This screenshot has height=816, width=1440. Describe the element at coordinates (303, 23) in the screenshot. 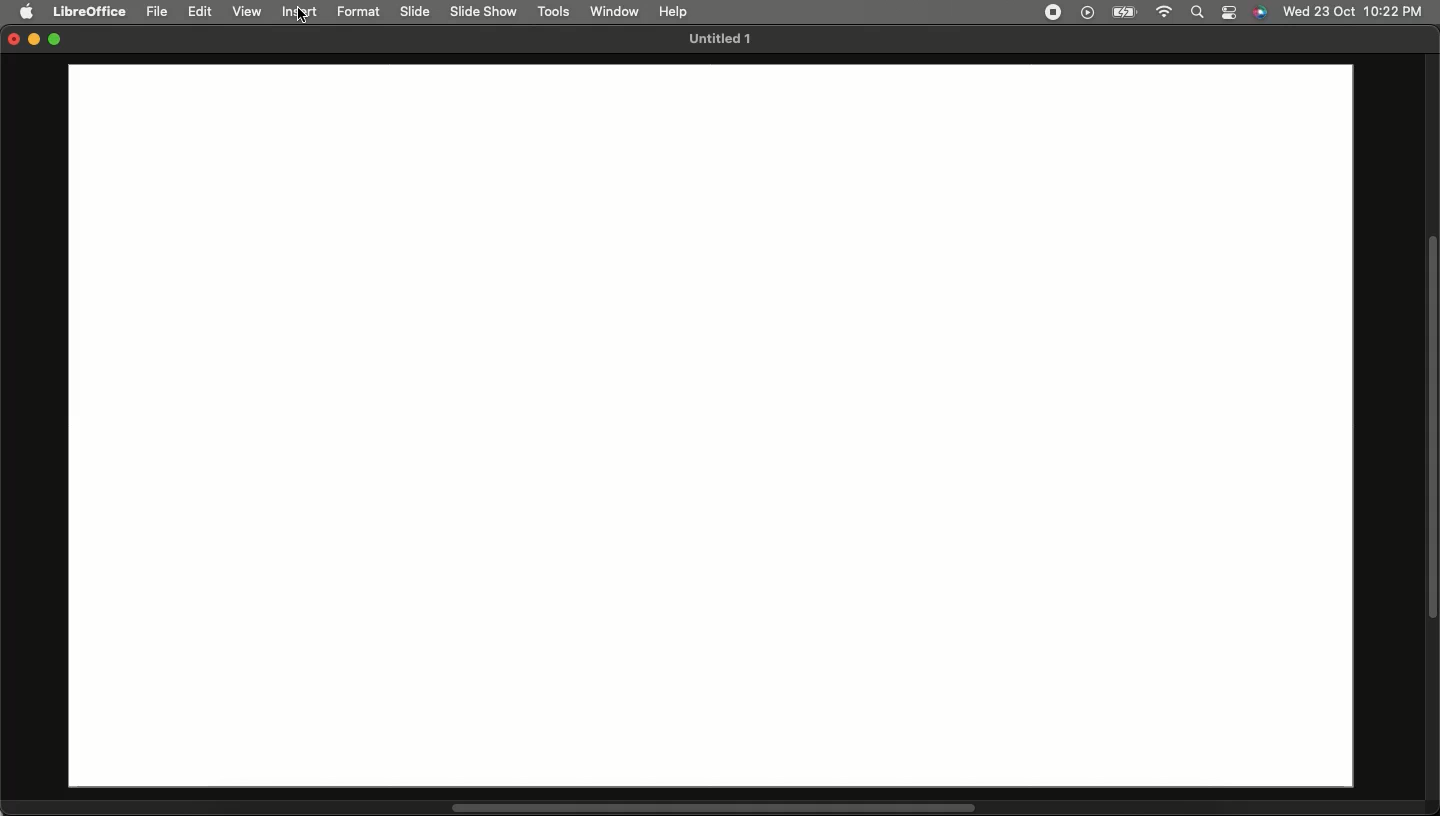

I see `cursor` at that location.